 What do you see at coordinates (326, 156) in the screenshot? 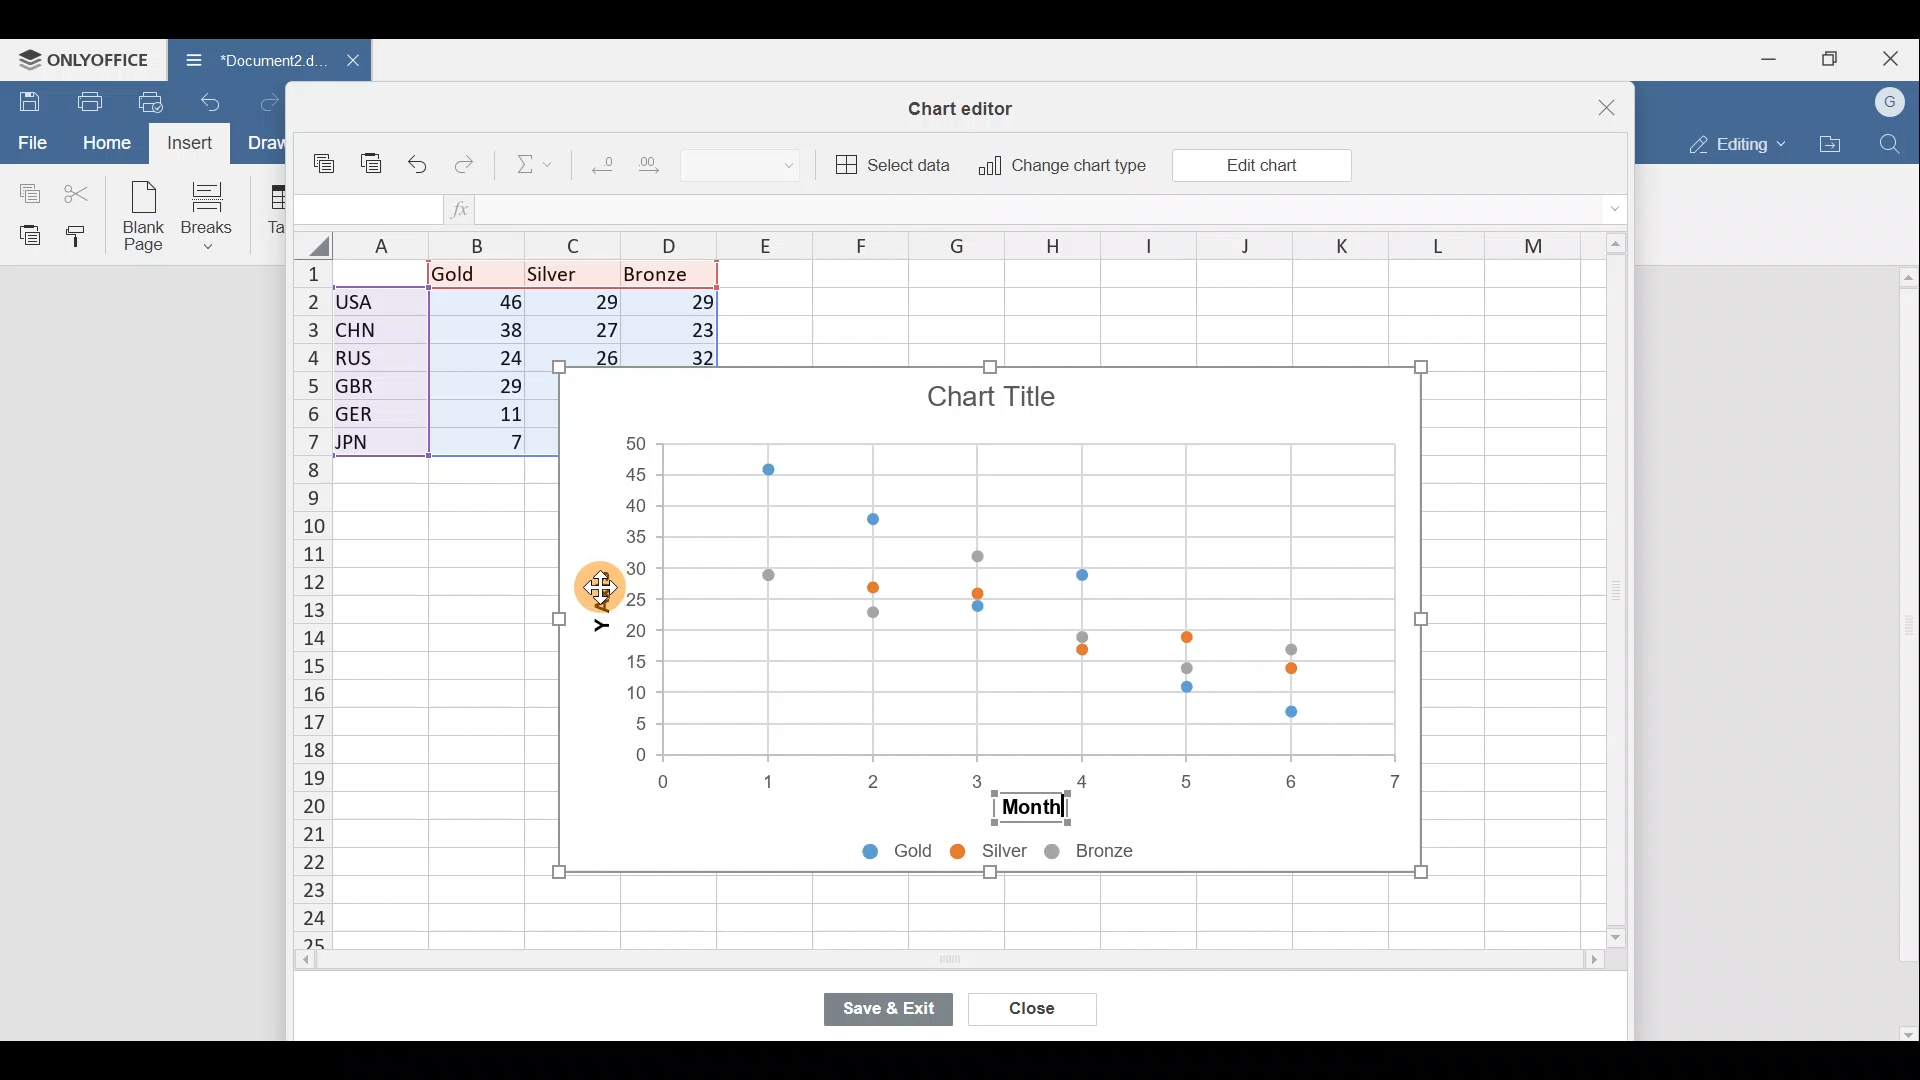
I see `Copy` at bounding box center [326, 156].